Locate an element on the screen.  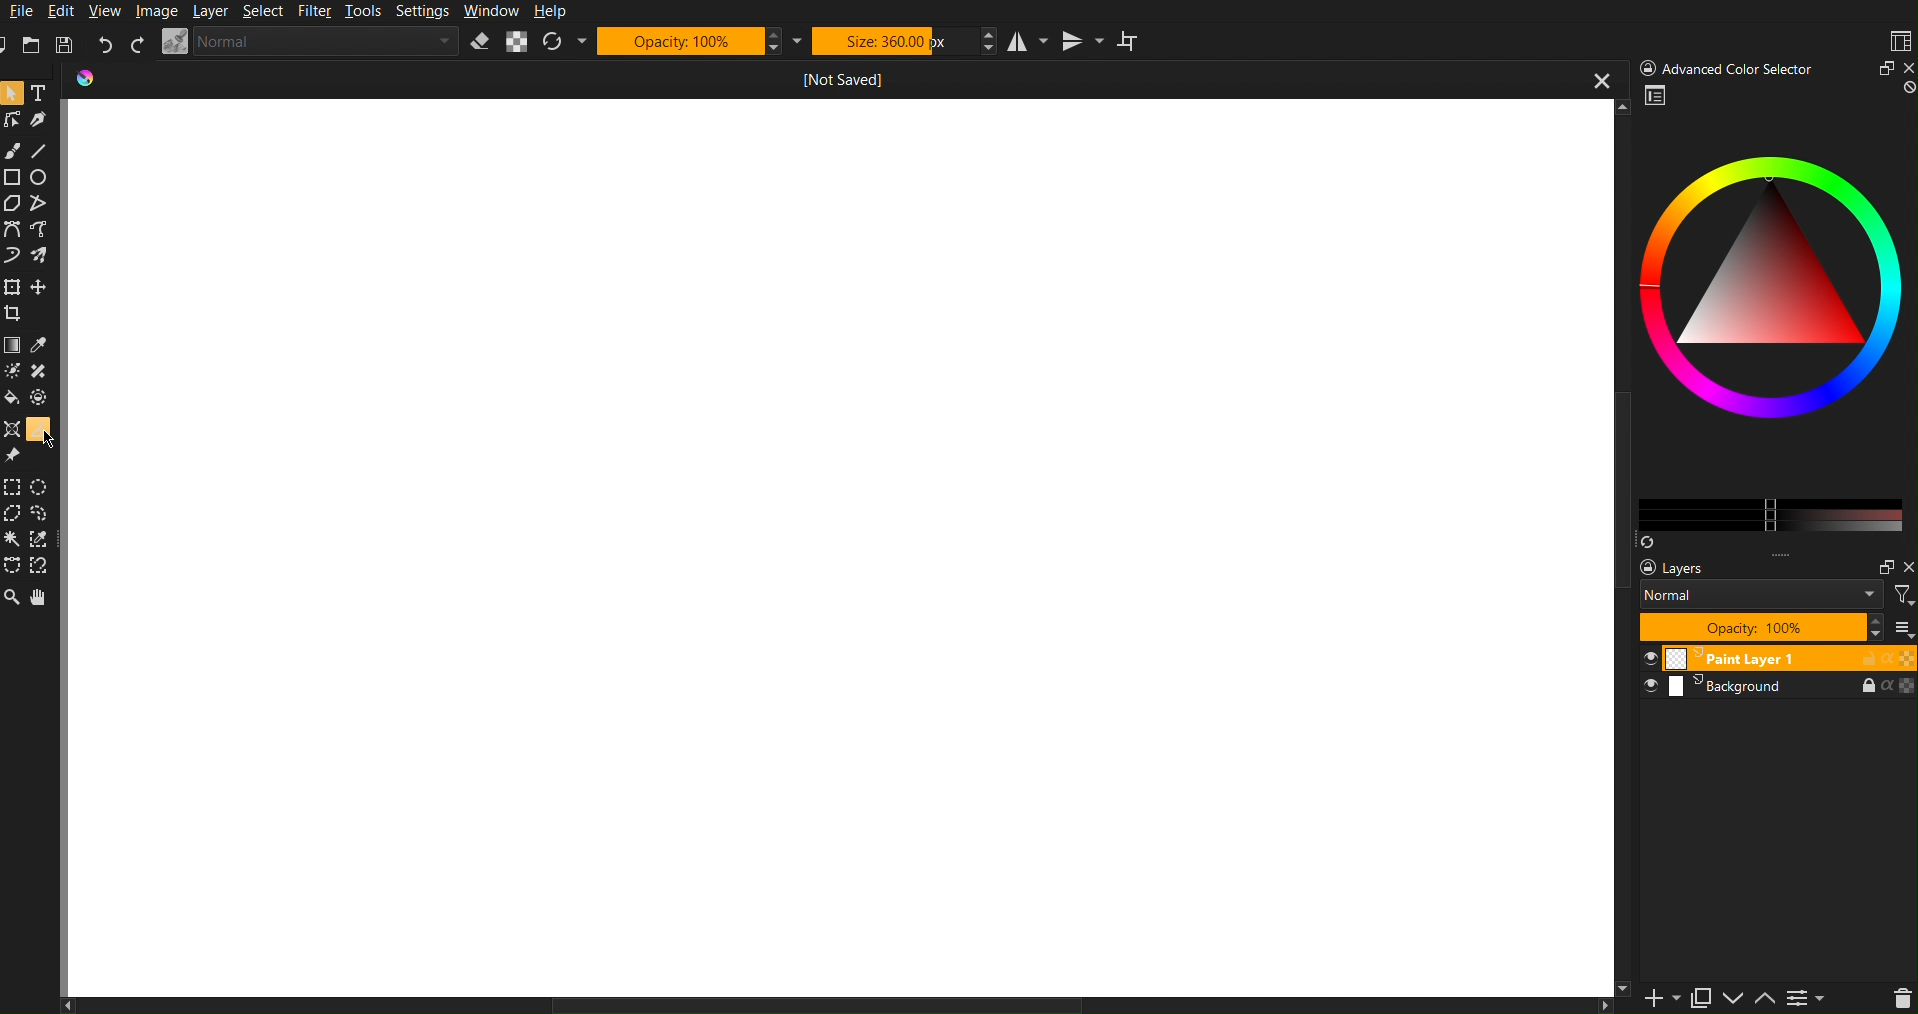
Redo is located at coordinates (137, 44).